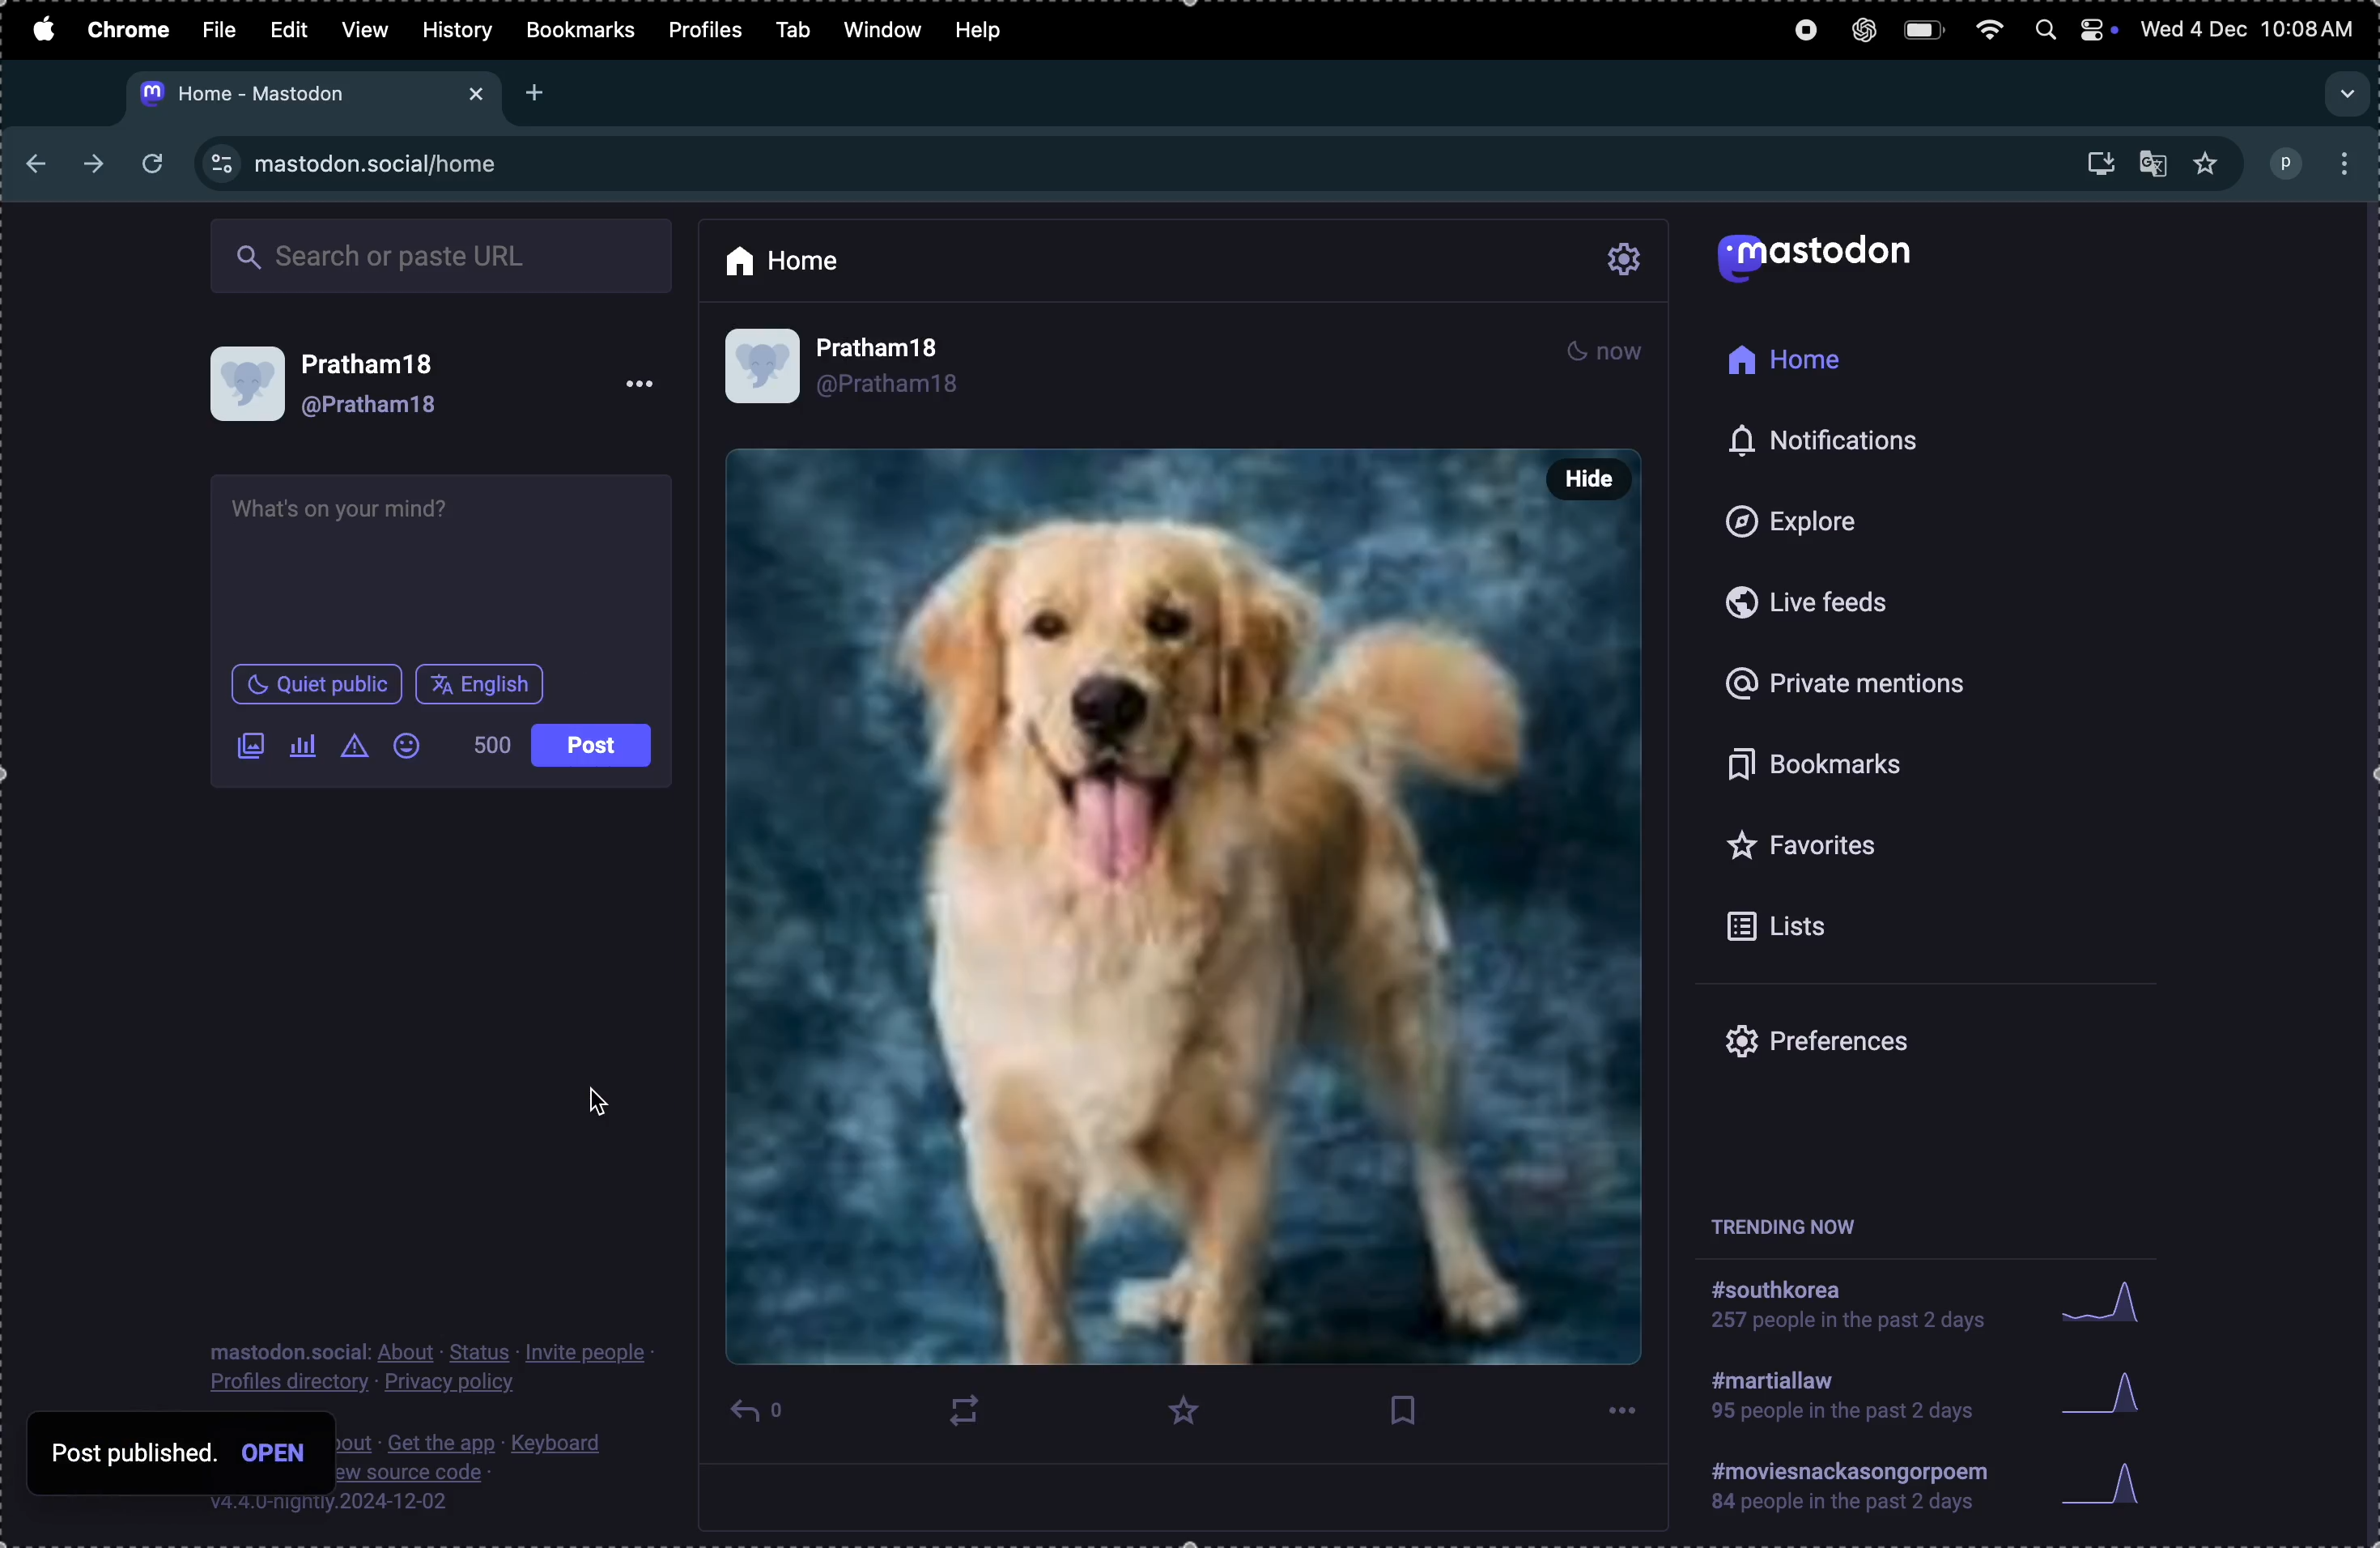 The width and height of the screenshot is (2380, 1548). Describe the element at coordinates (536, 92) in the screenshot. I see `add tab` at that location.